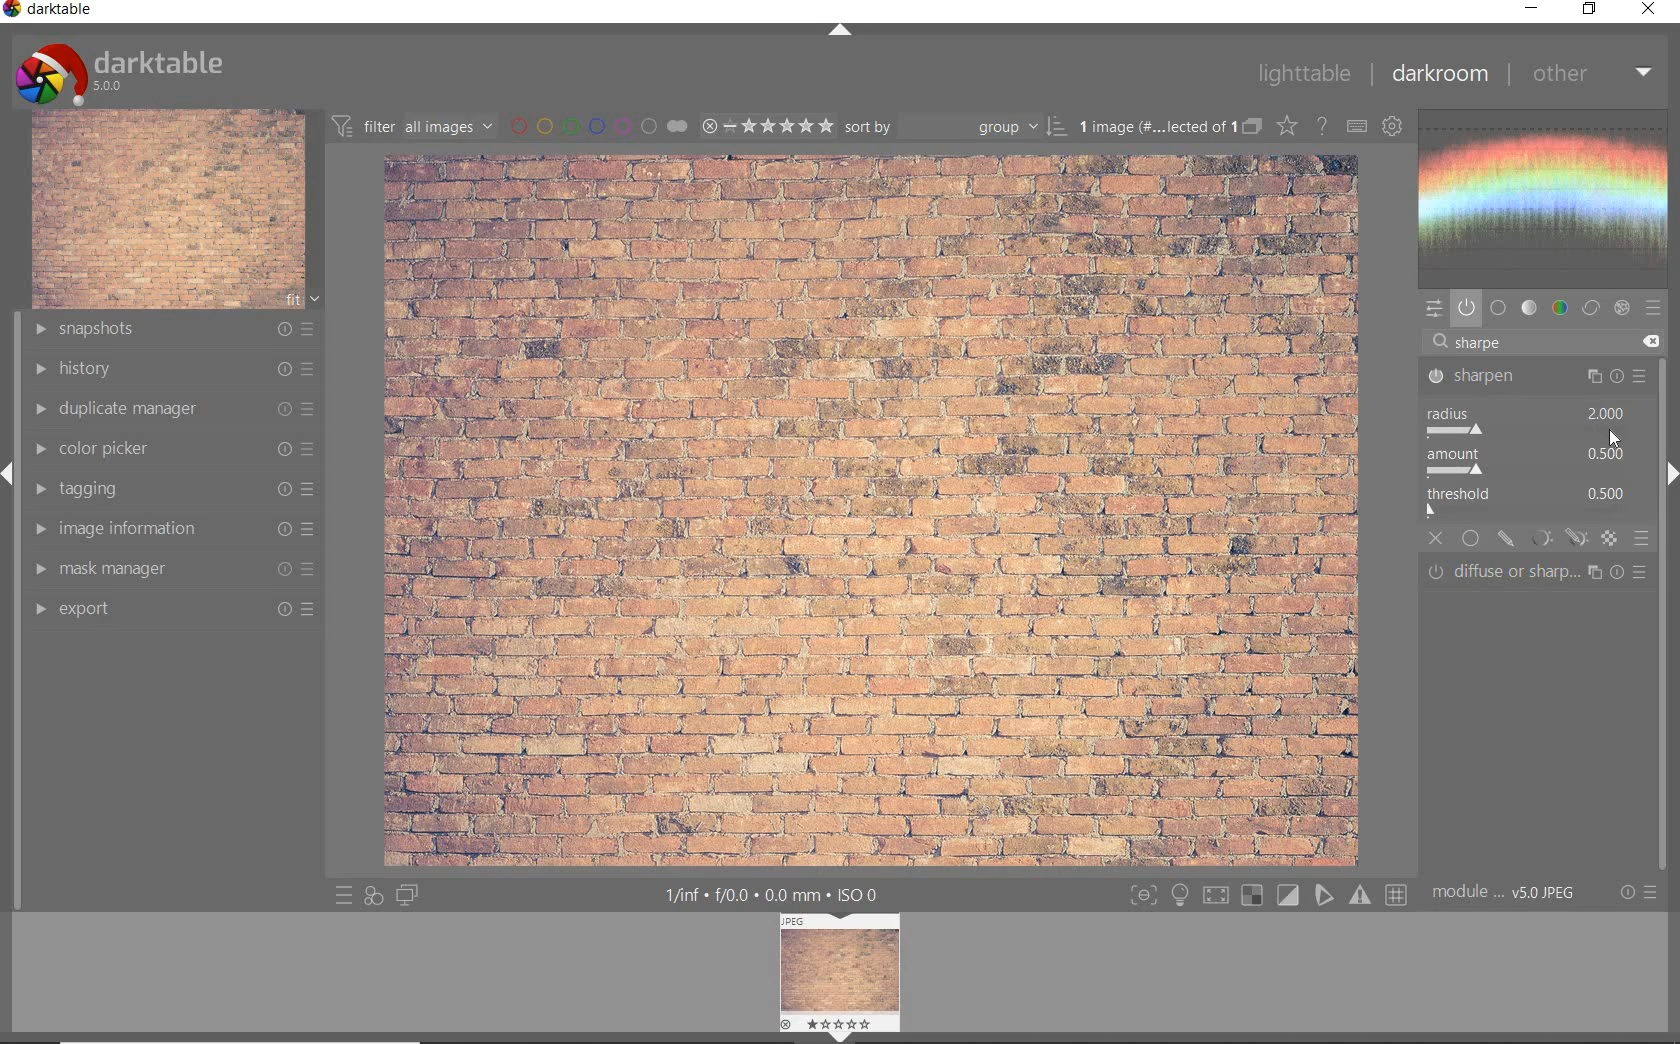 This screenshot has height=1044, width=1680. What do you see at coordinates (173, 568) in the screenshot?
I see `mask manager` at bounding box center [173, 568].